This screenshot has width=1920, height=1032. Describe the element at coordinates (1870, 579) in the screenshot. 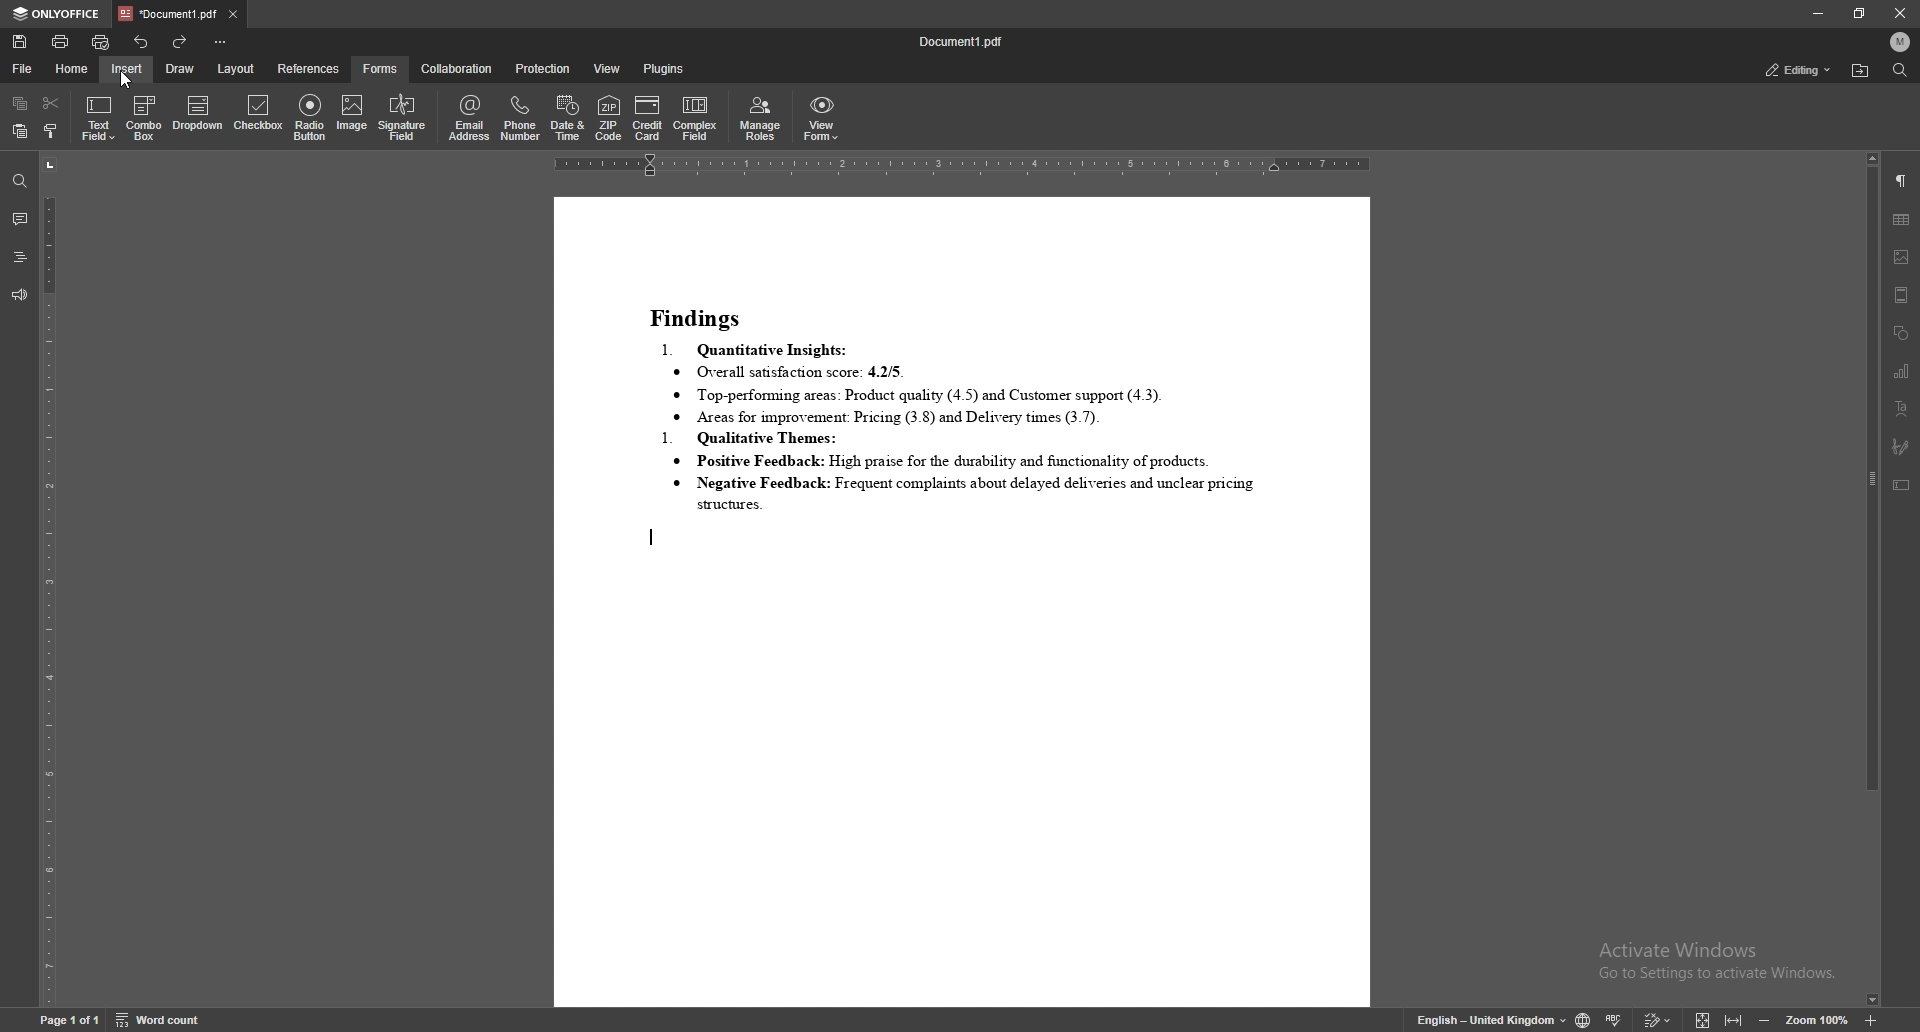

I see `scroll bar` at that location.